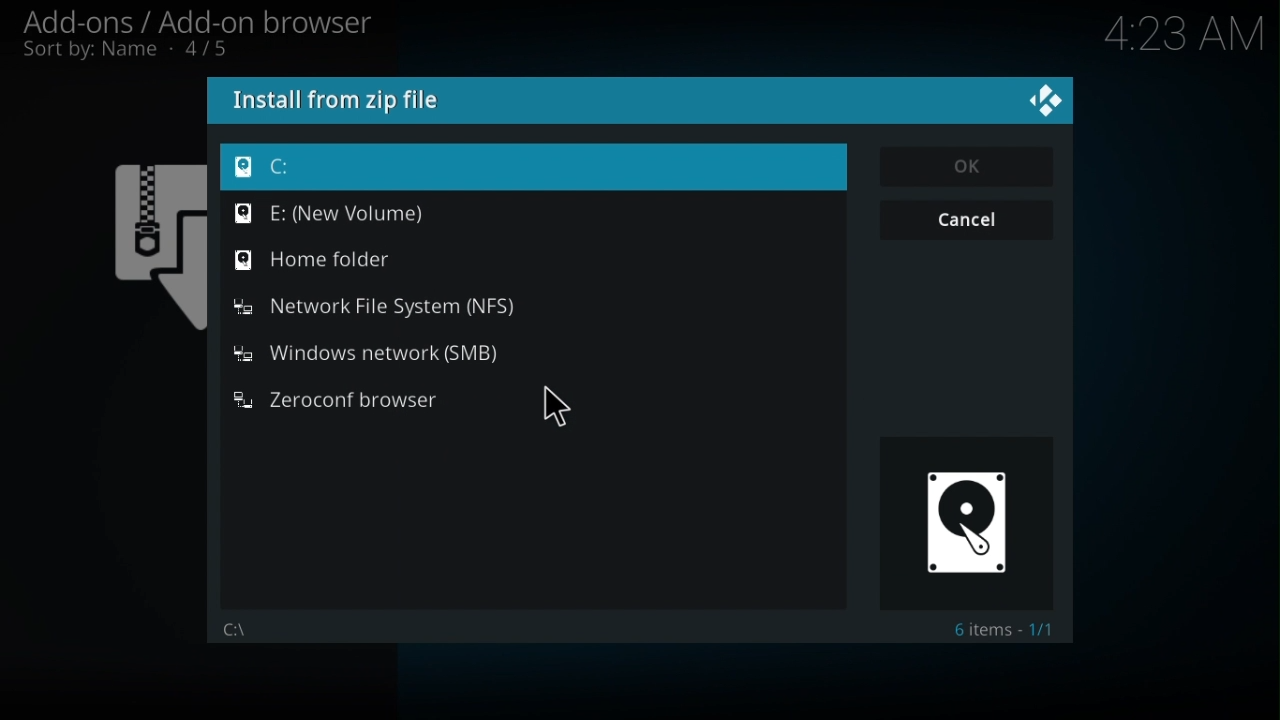  I want to click on File path, so click(237, 629).